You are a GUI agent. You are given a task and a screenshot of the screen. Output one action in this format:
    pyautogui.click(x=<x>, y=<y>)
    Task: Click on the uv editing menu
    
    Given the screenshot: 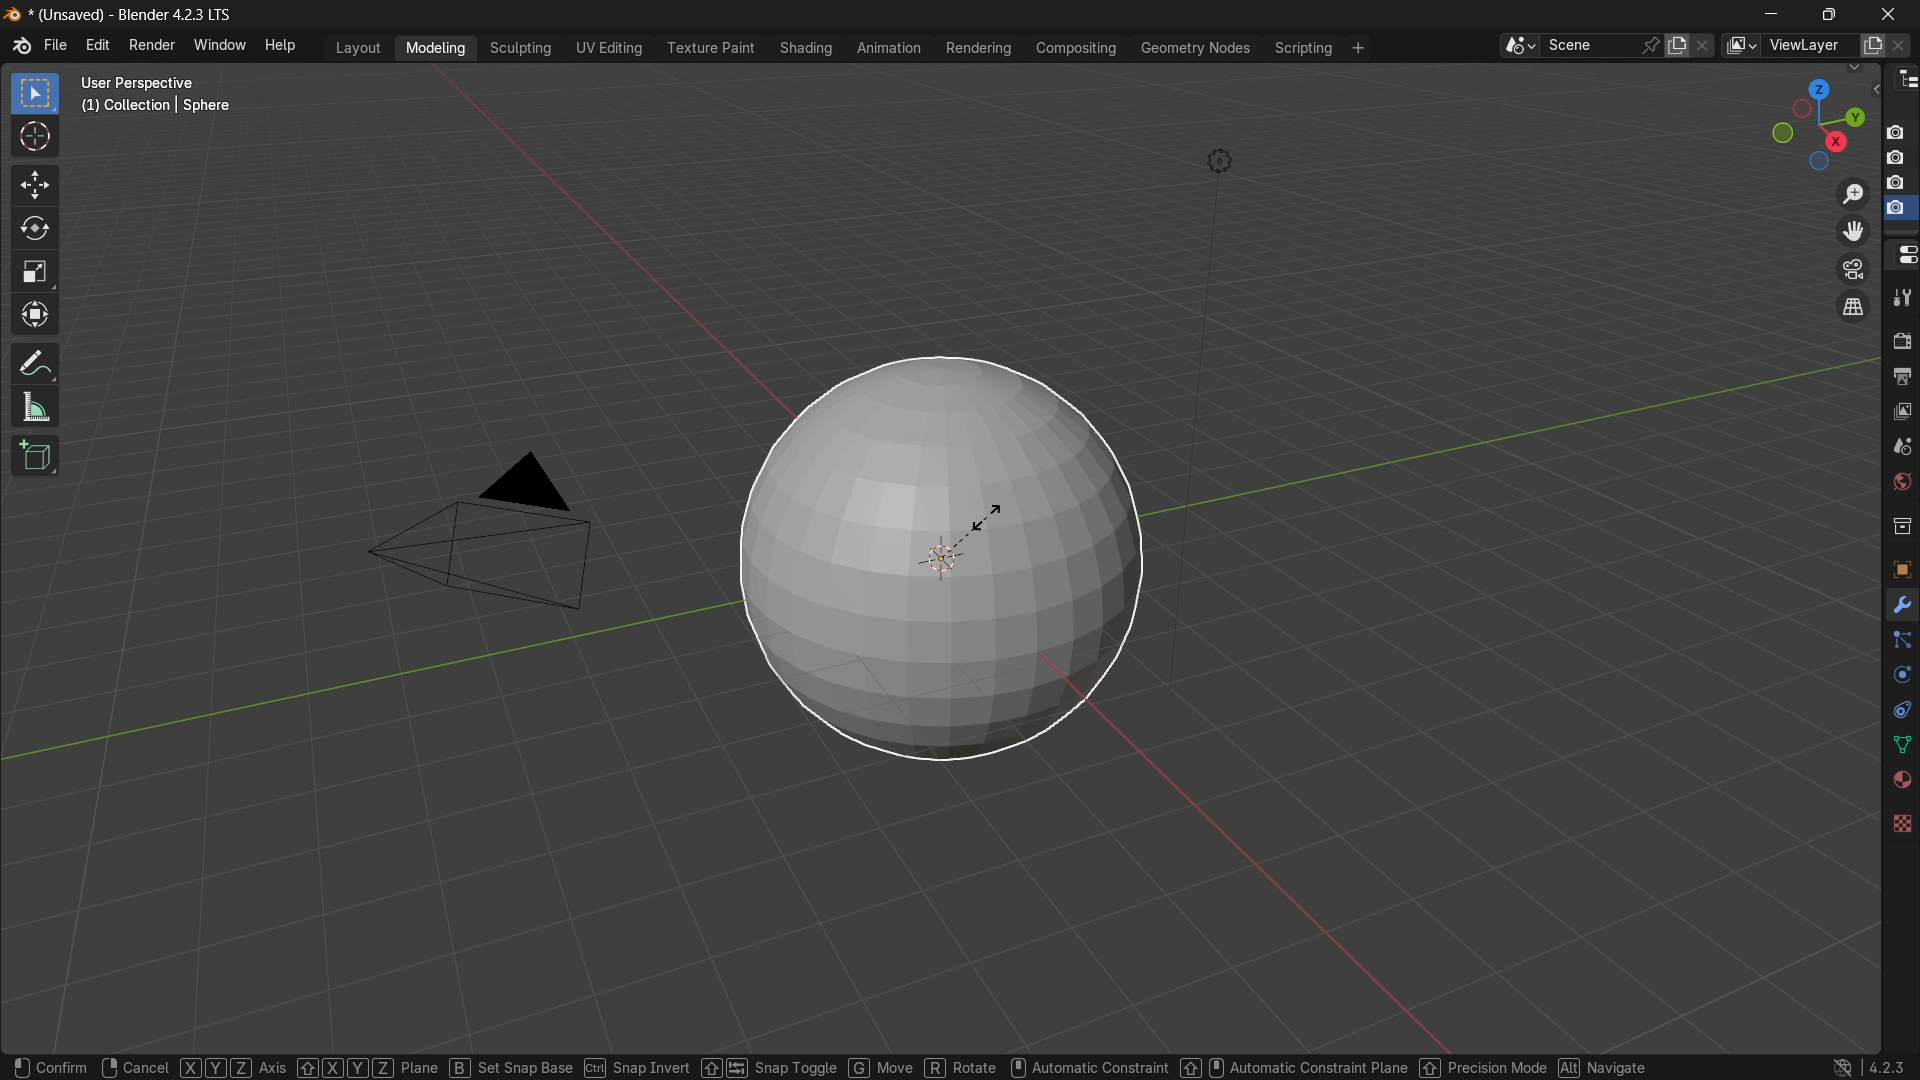 What is the action you would take?
    pyautogui.click(x=610, y=48)
    